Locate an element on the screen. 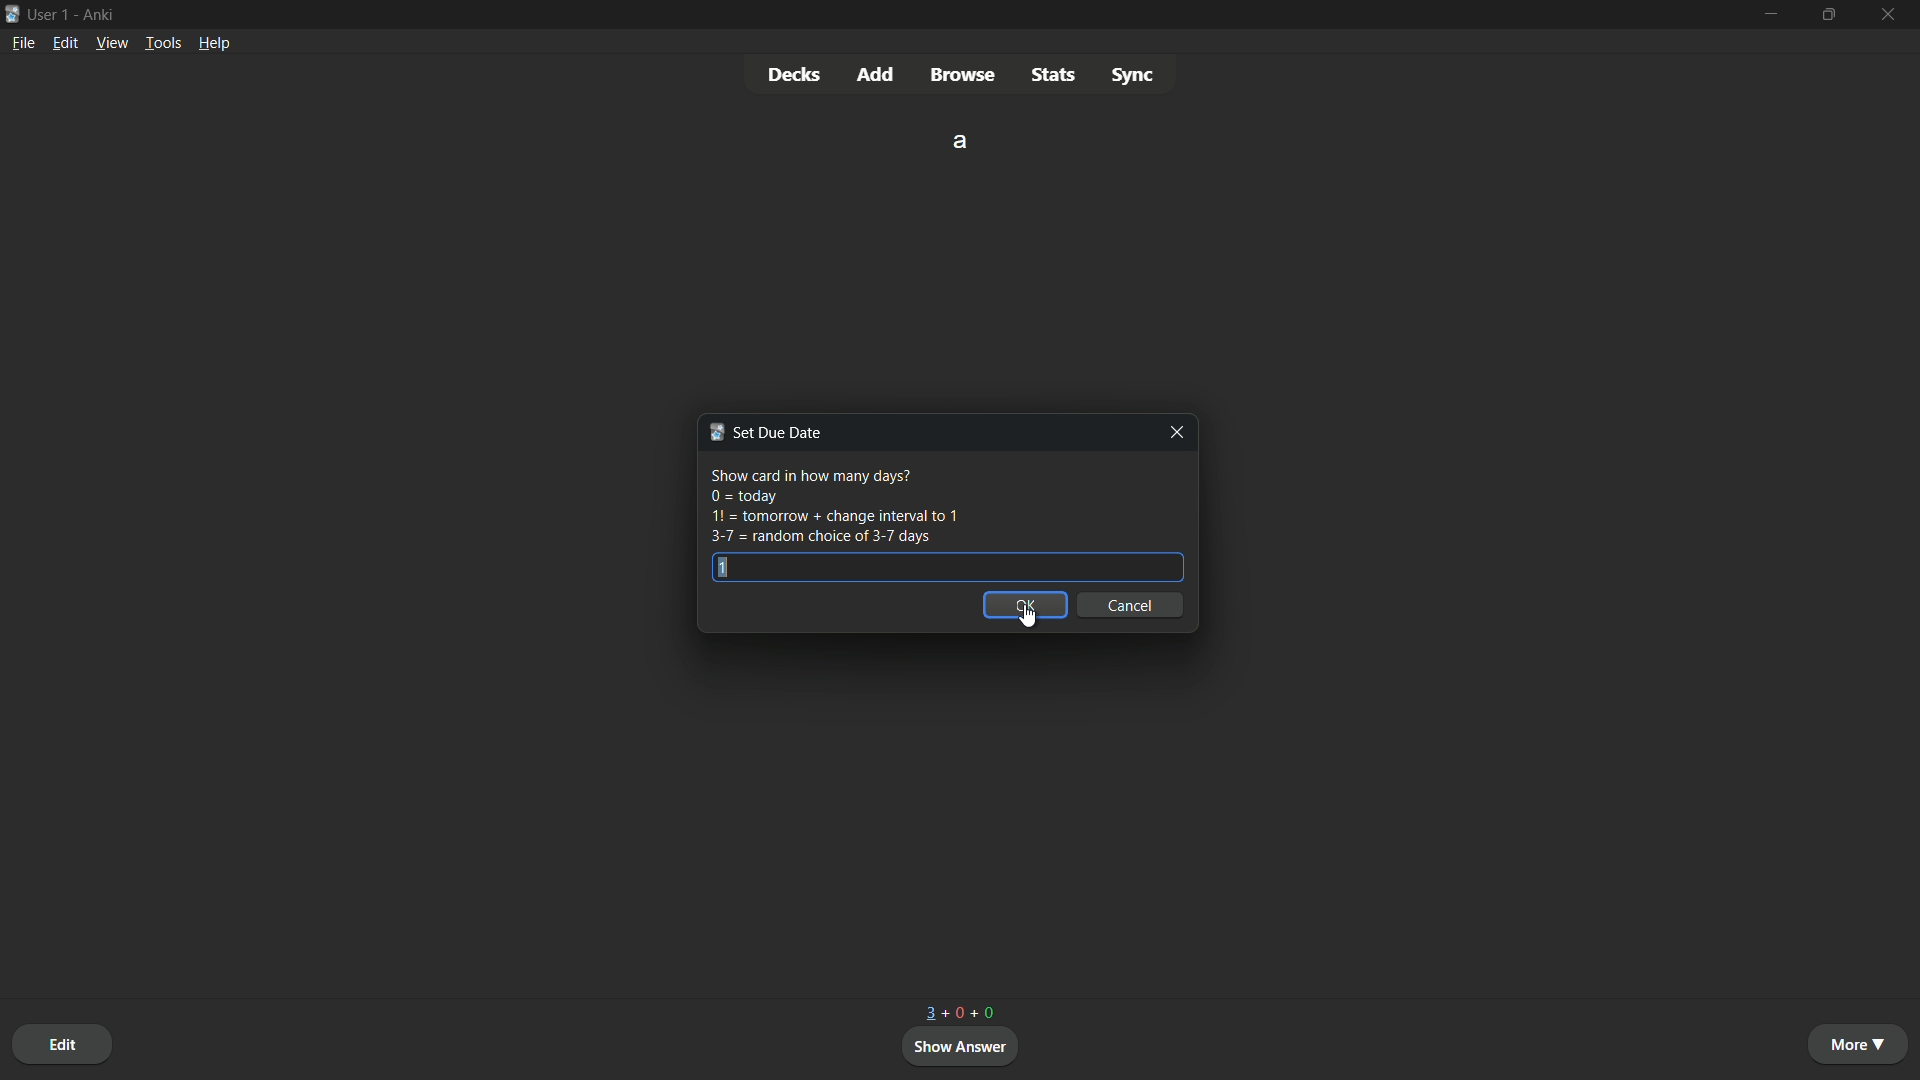 The width and height of the screenshot is (1920, 1080). 3-7 = random choice of 3-7 days is located at coordinates (816, 537).